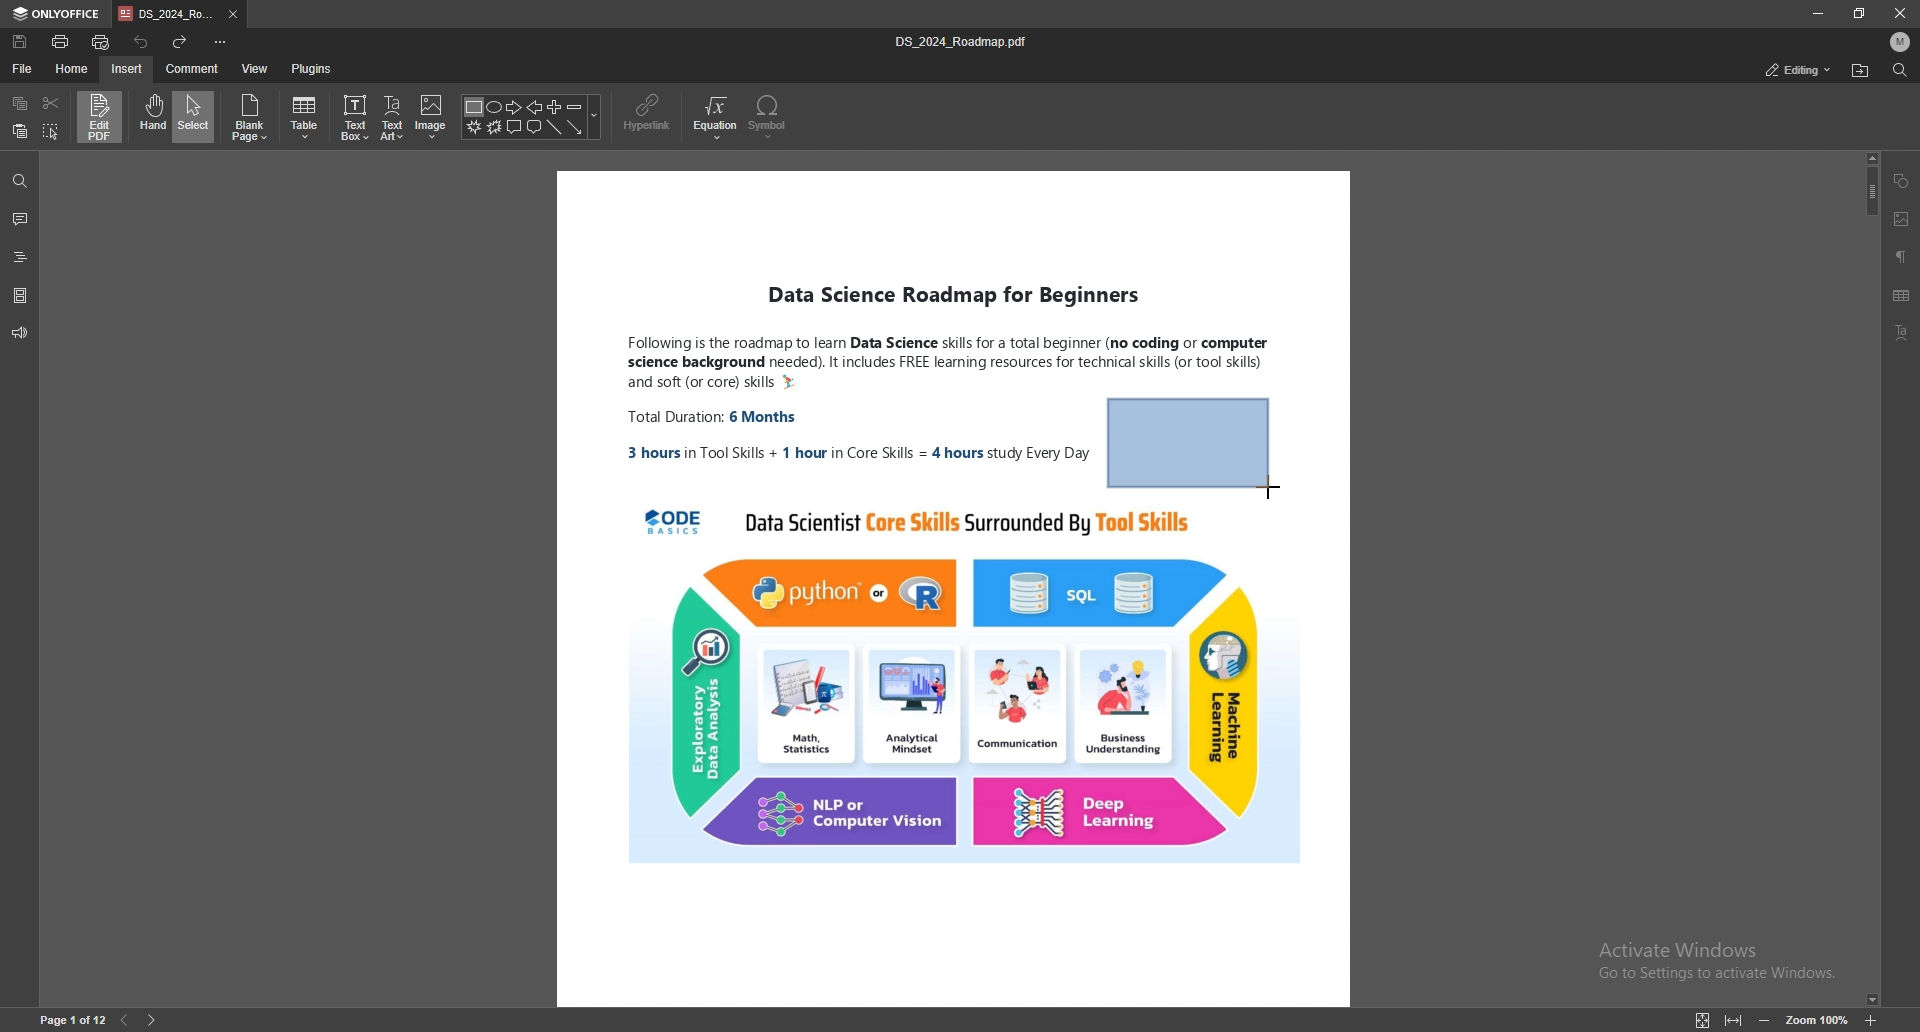  Describe the element at coordinates (50, 102) in the screenshot. I see `cut` at that location.